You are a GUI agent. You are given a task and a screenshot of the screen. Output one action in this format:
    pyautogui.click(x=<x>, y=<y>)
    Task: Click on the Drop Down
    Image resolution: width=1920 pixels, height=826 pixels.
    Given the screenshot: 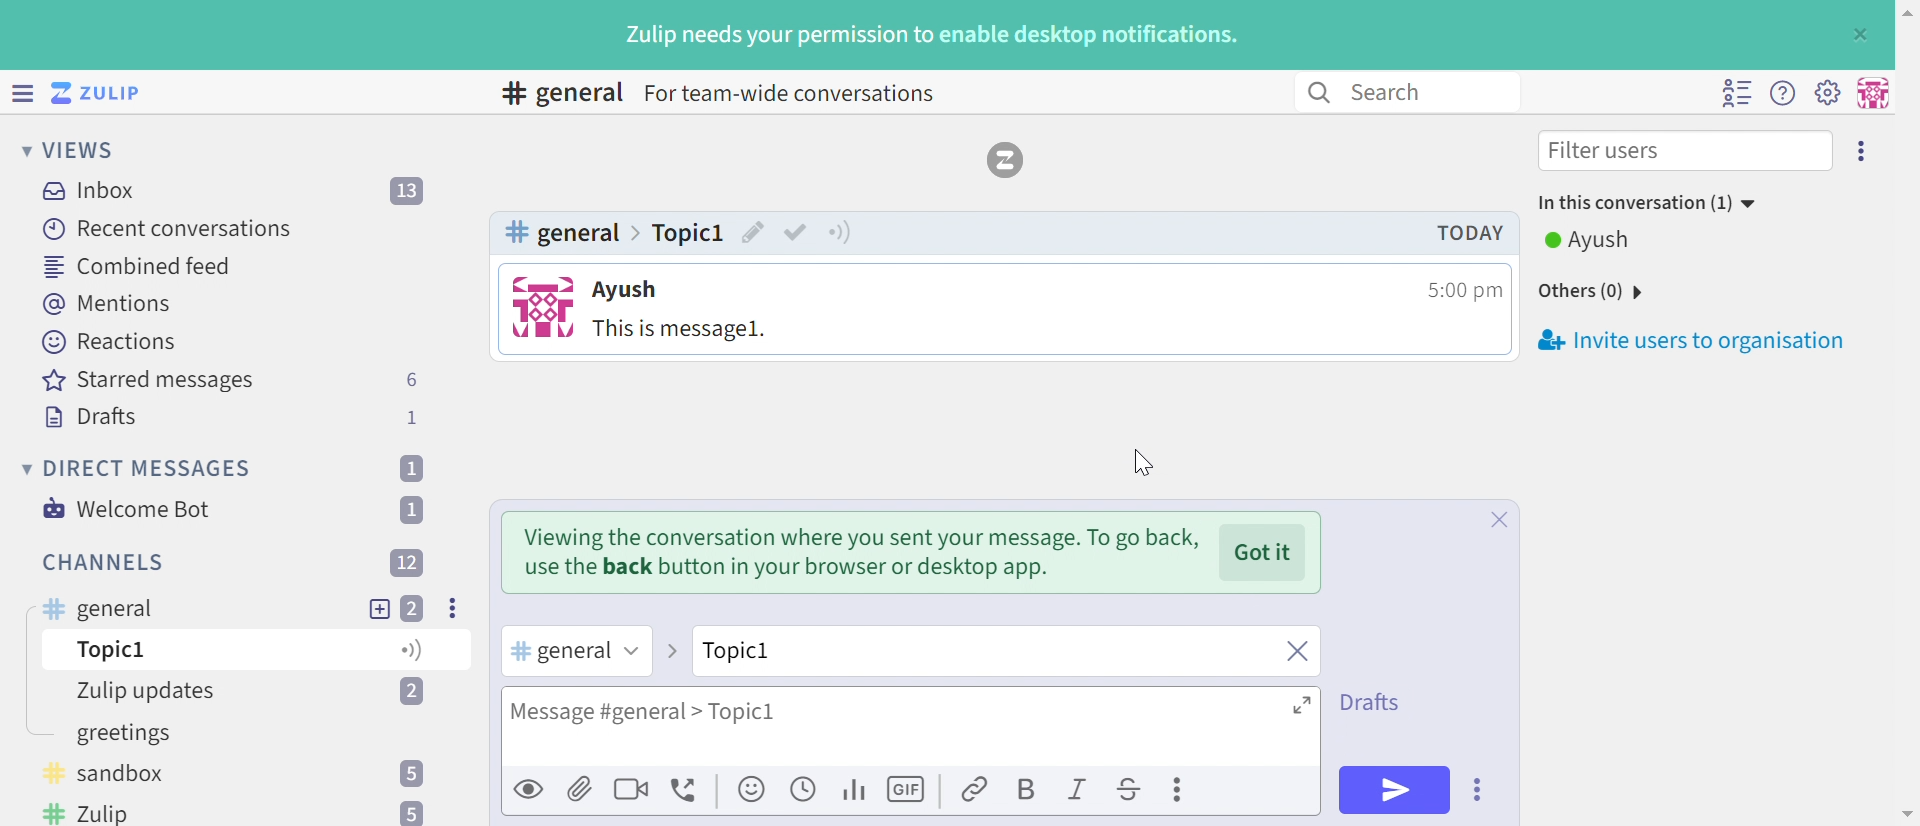 What is the action you would take?
    pyautogui.click(x=629, y=651)
    